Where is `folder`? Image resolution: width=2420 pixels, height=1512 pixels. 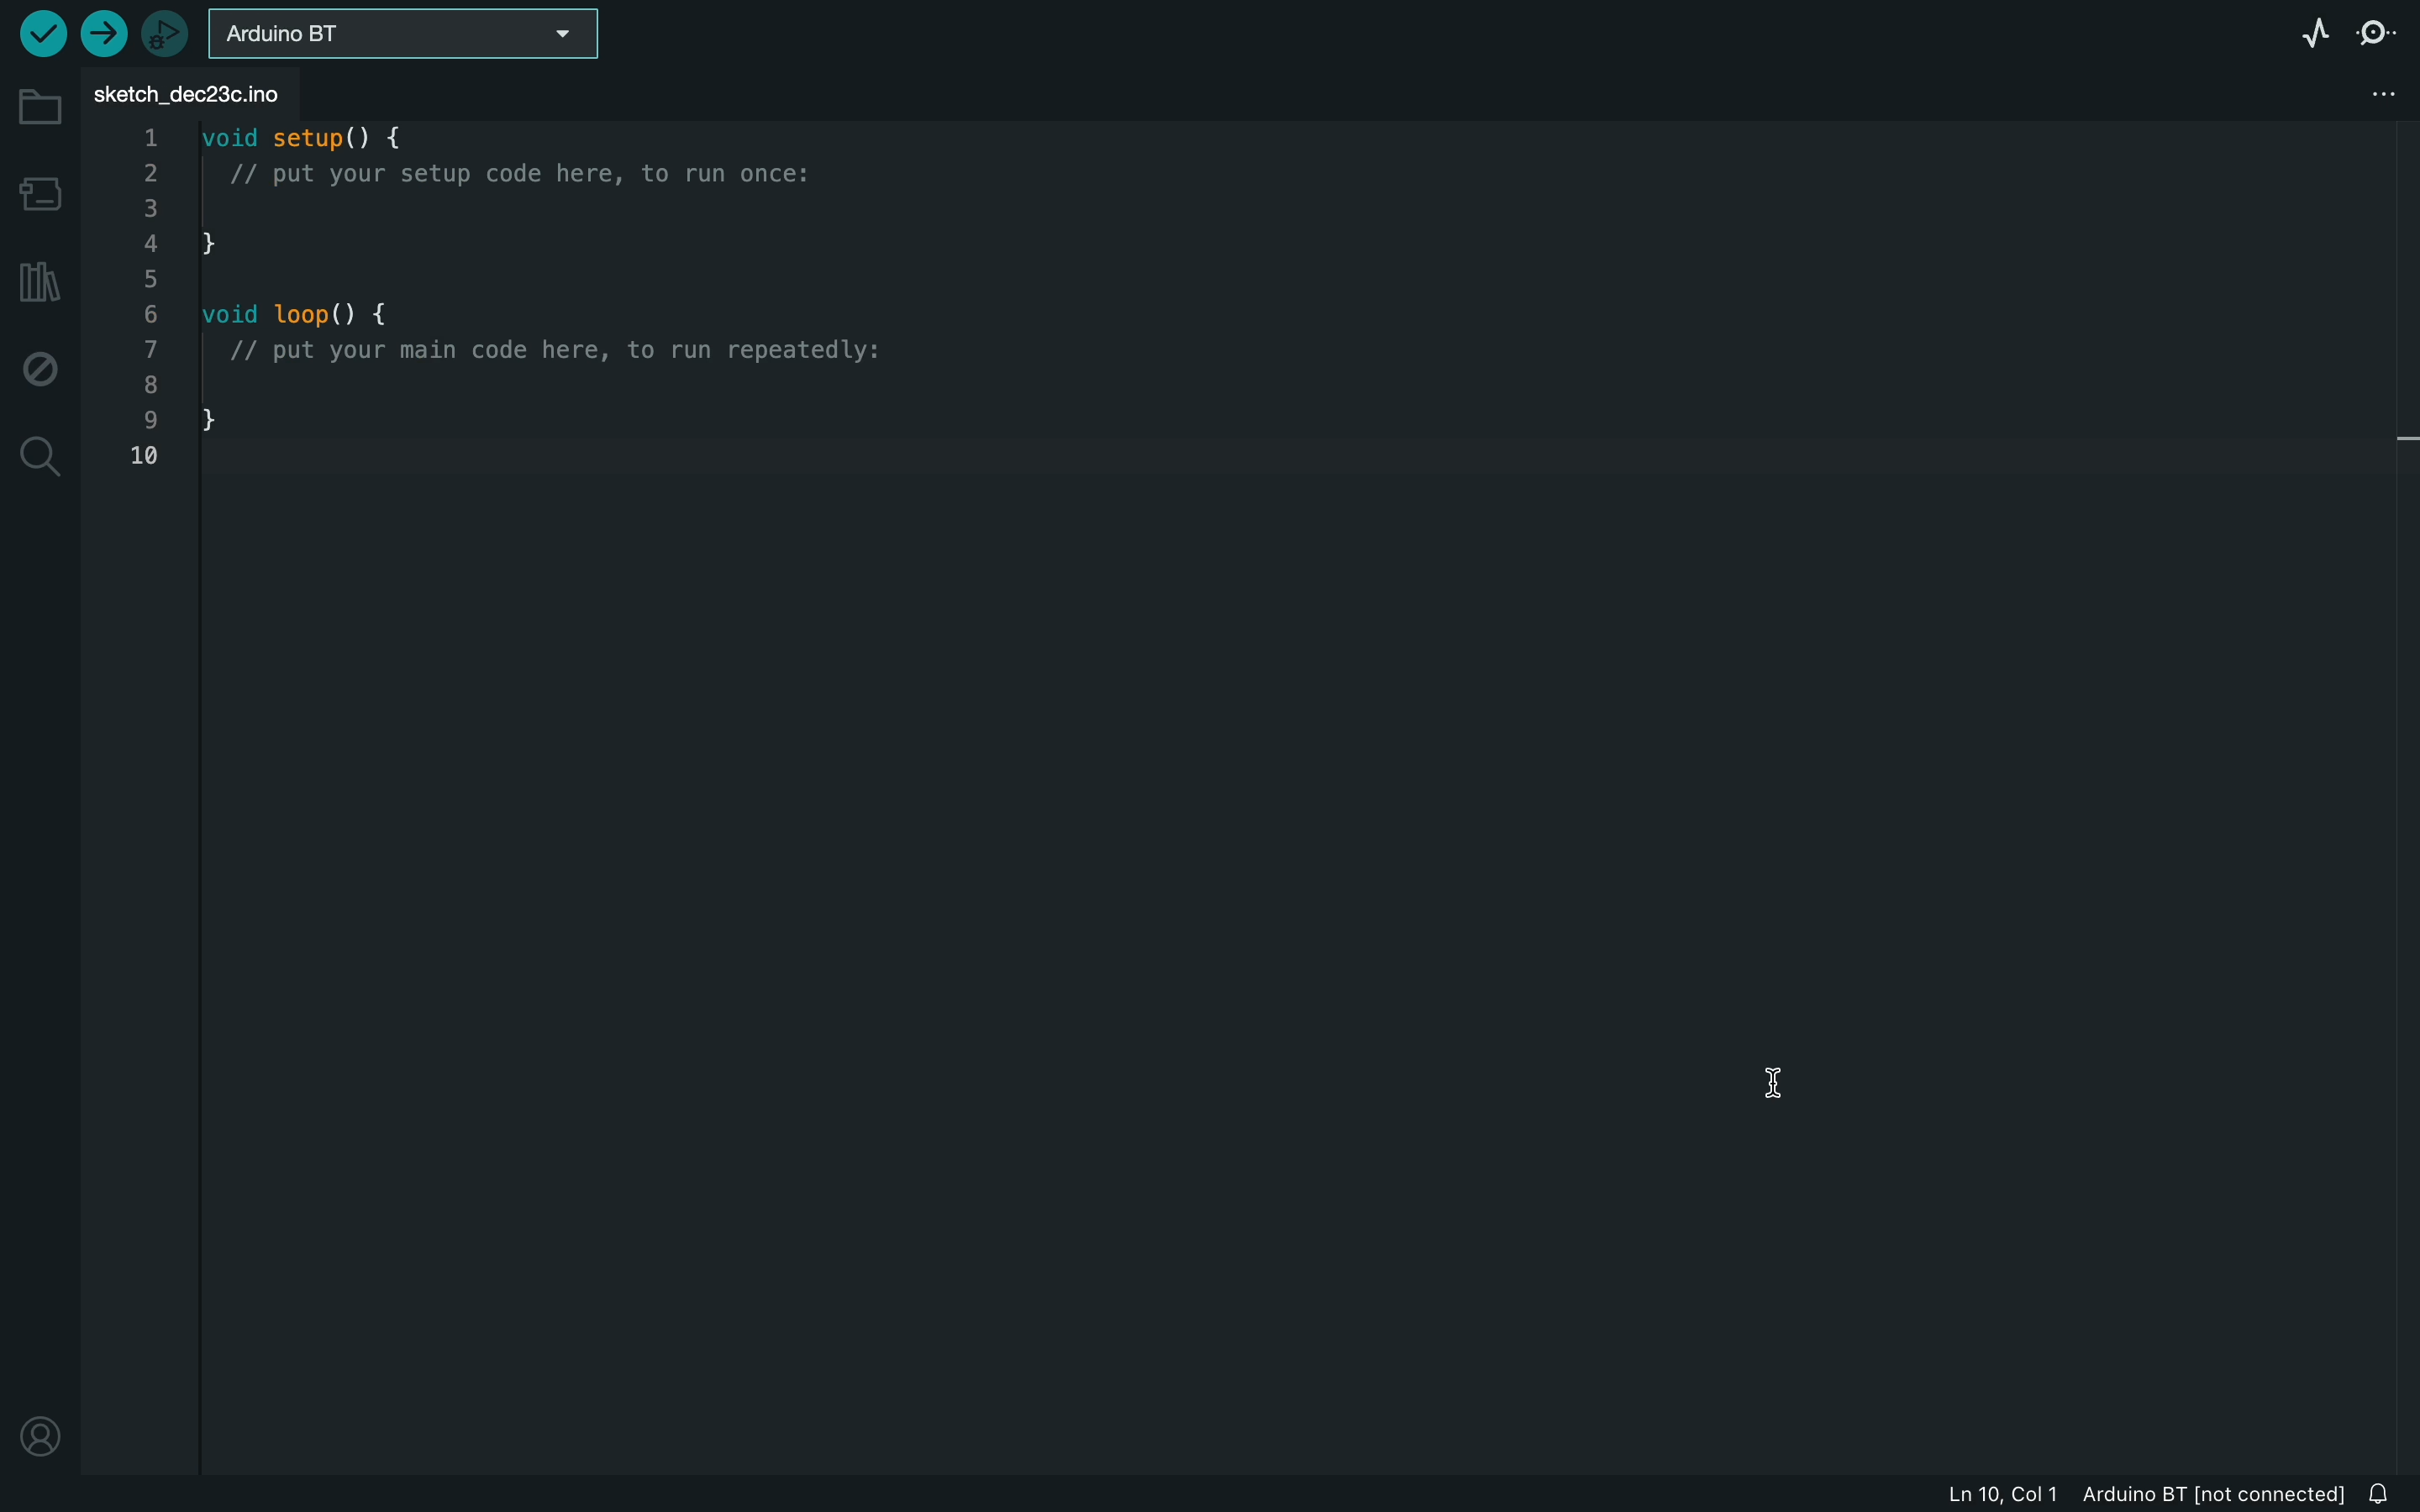 folder is located at coordinates (35, 113).